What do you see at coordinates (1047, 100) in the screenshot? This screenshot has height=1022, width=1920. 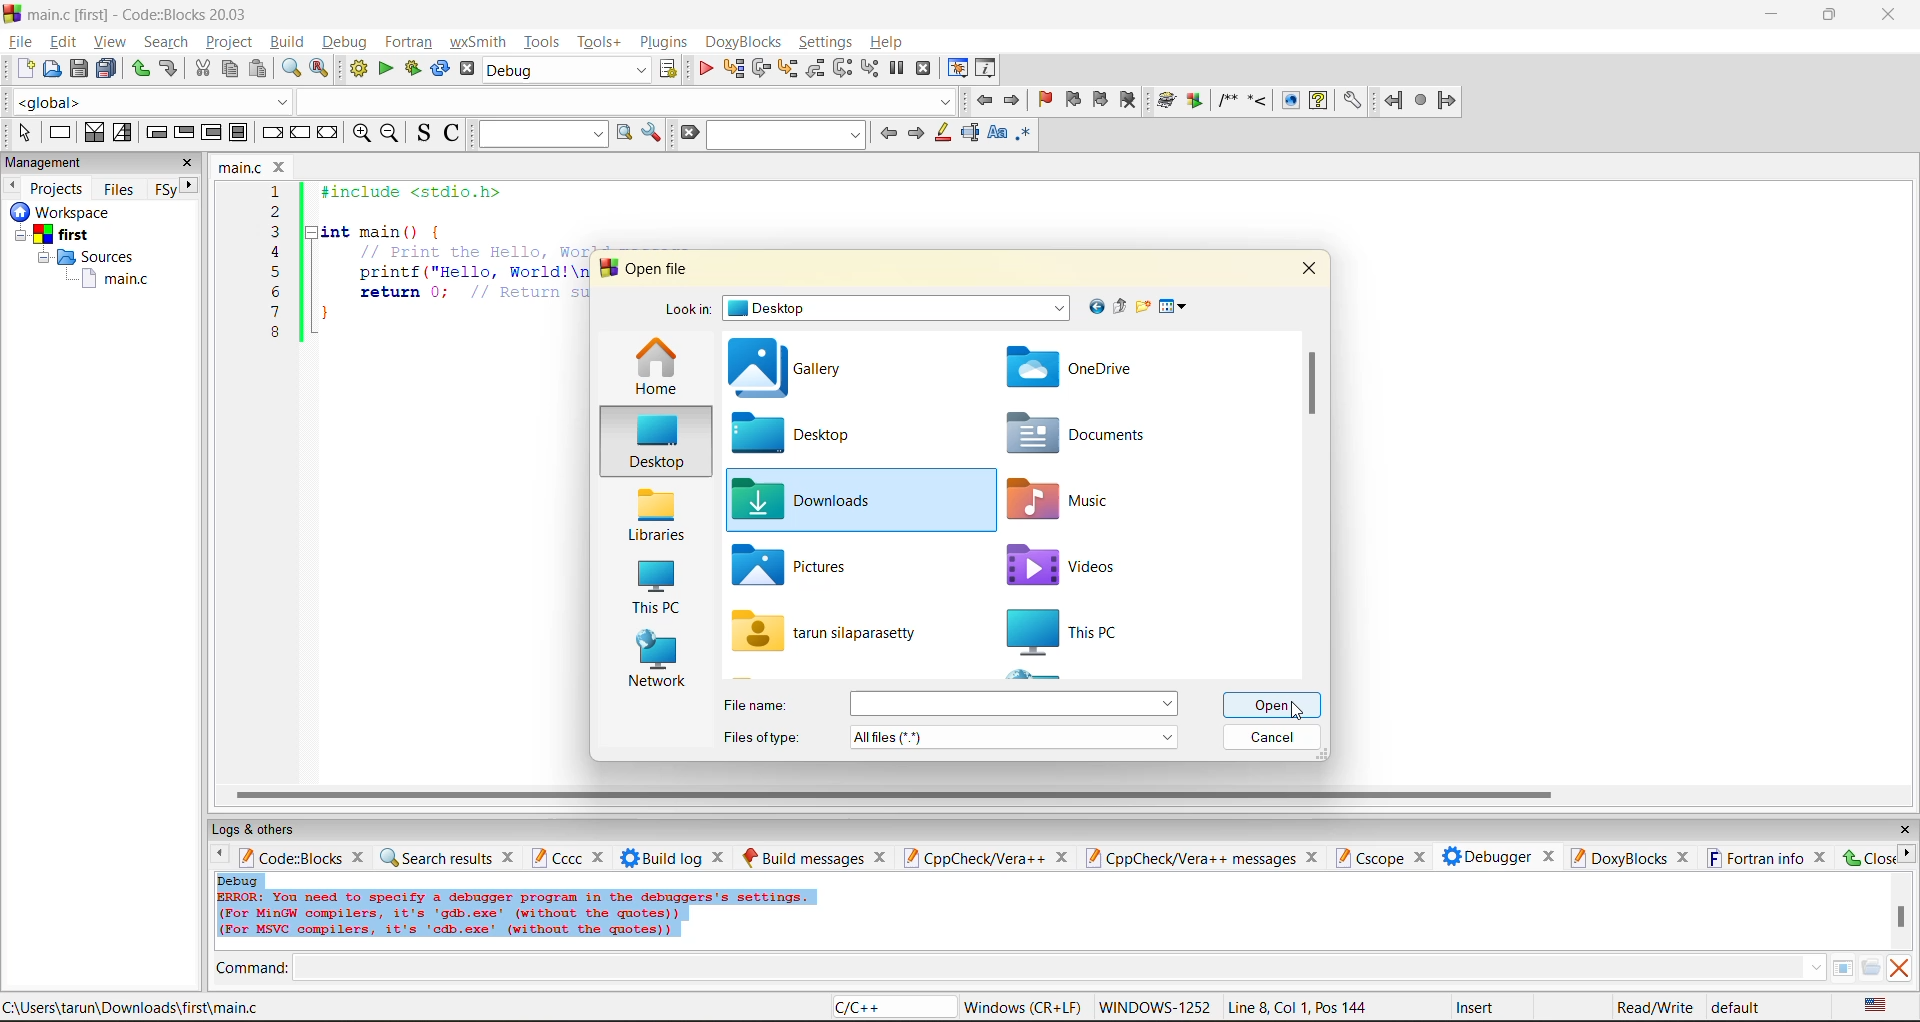 I see `toggle bookmark` at bounding box center [1047, 100].